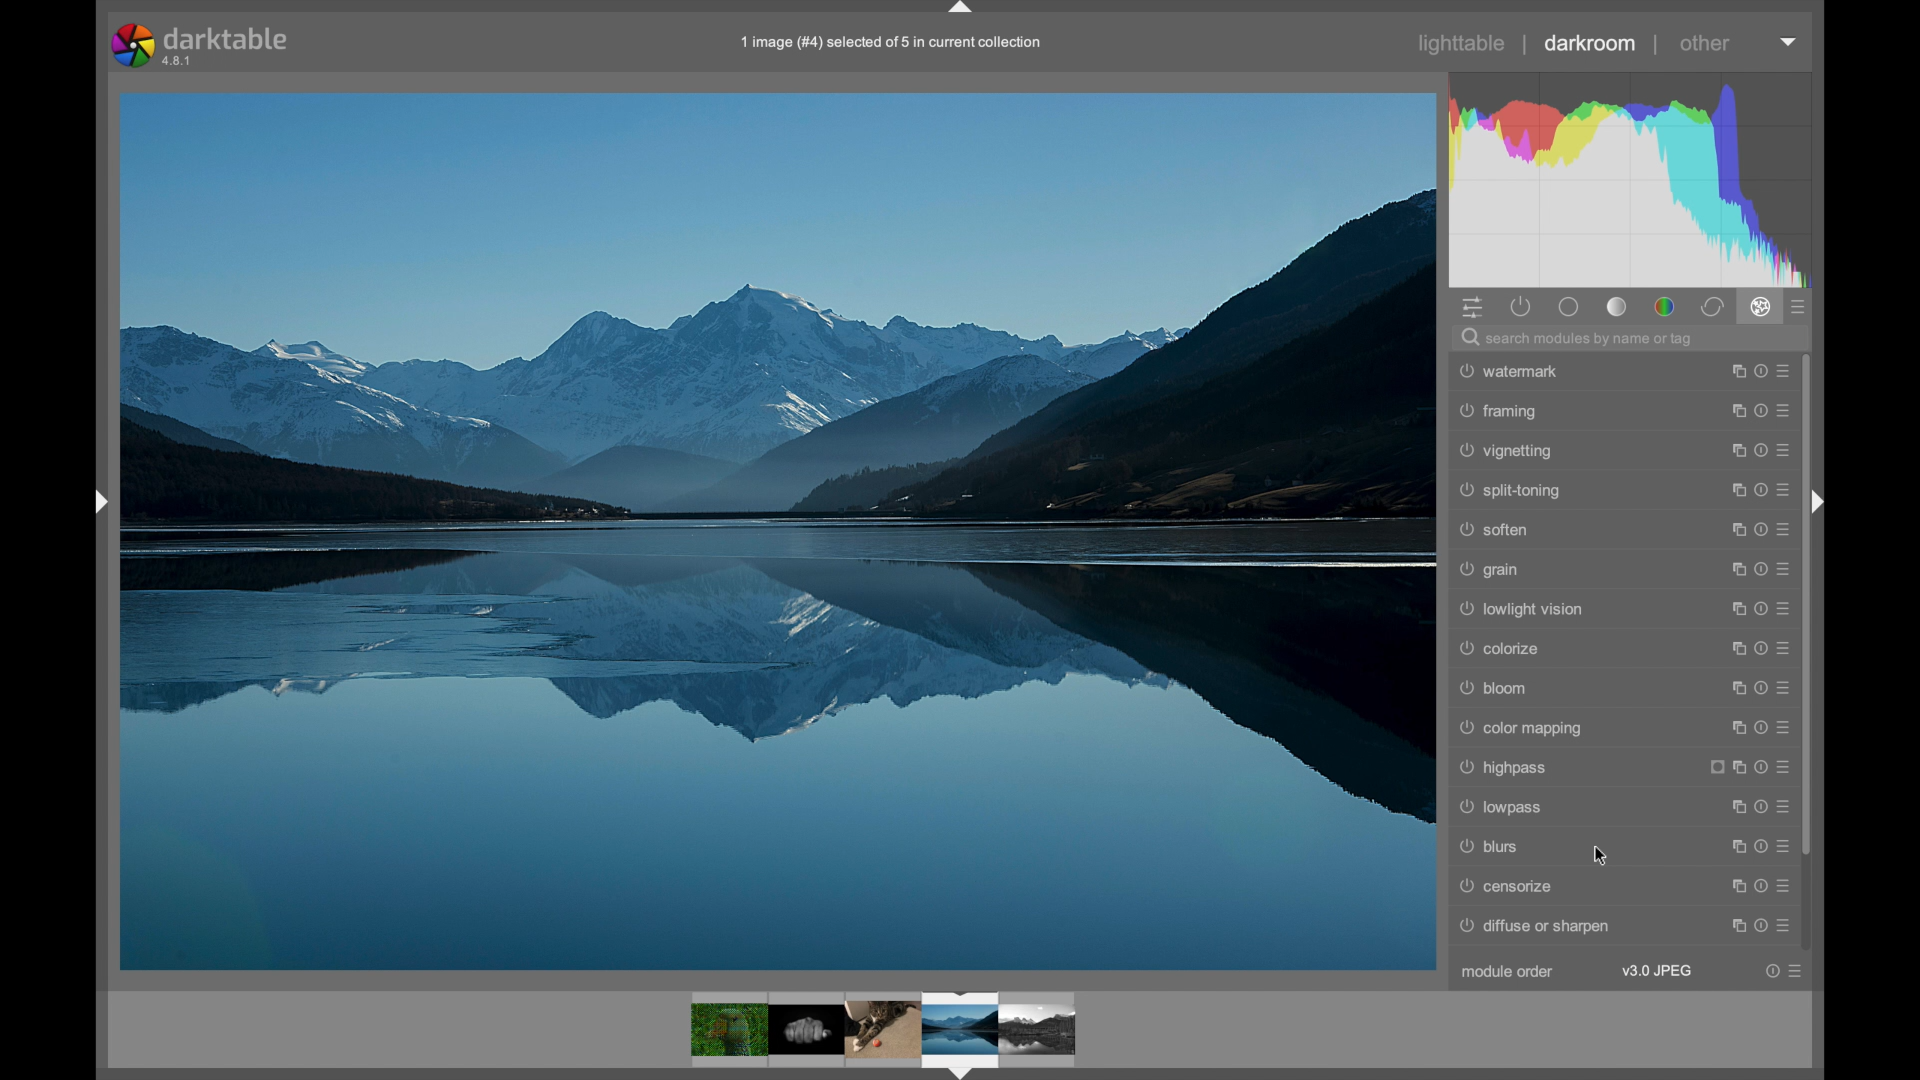 Image resolution: width=1920 pixels, height=1080 pixels. What do you see at coordinates (1786, 769) in the screenshot?
I see `more options` at bounding box center [1786, 769].